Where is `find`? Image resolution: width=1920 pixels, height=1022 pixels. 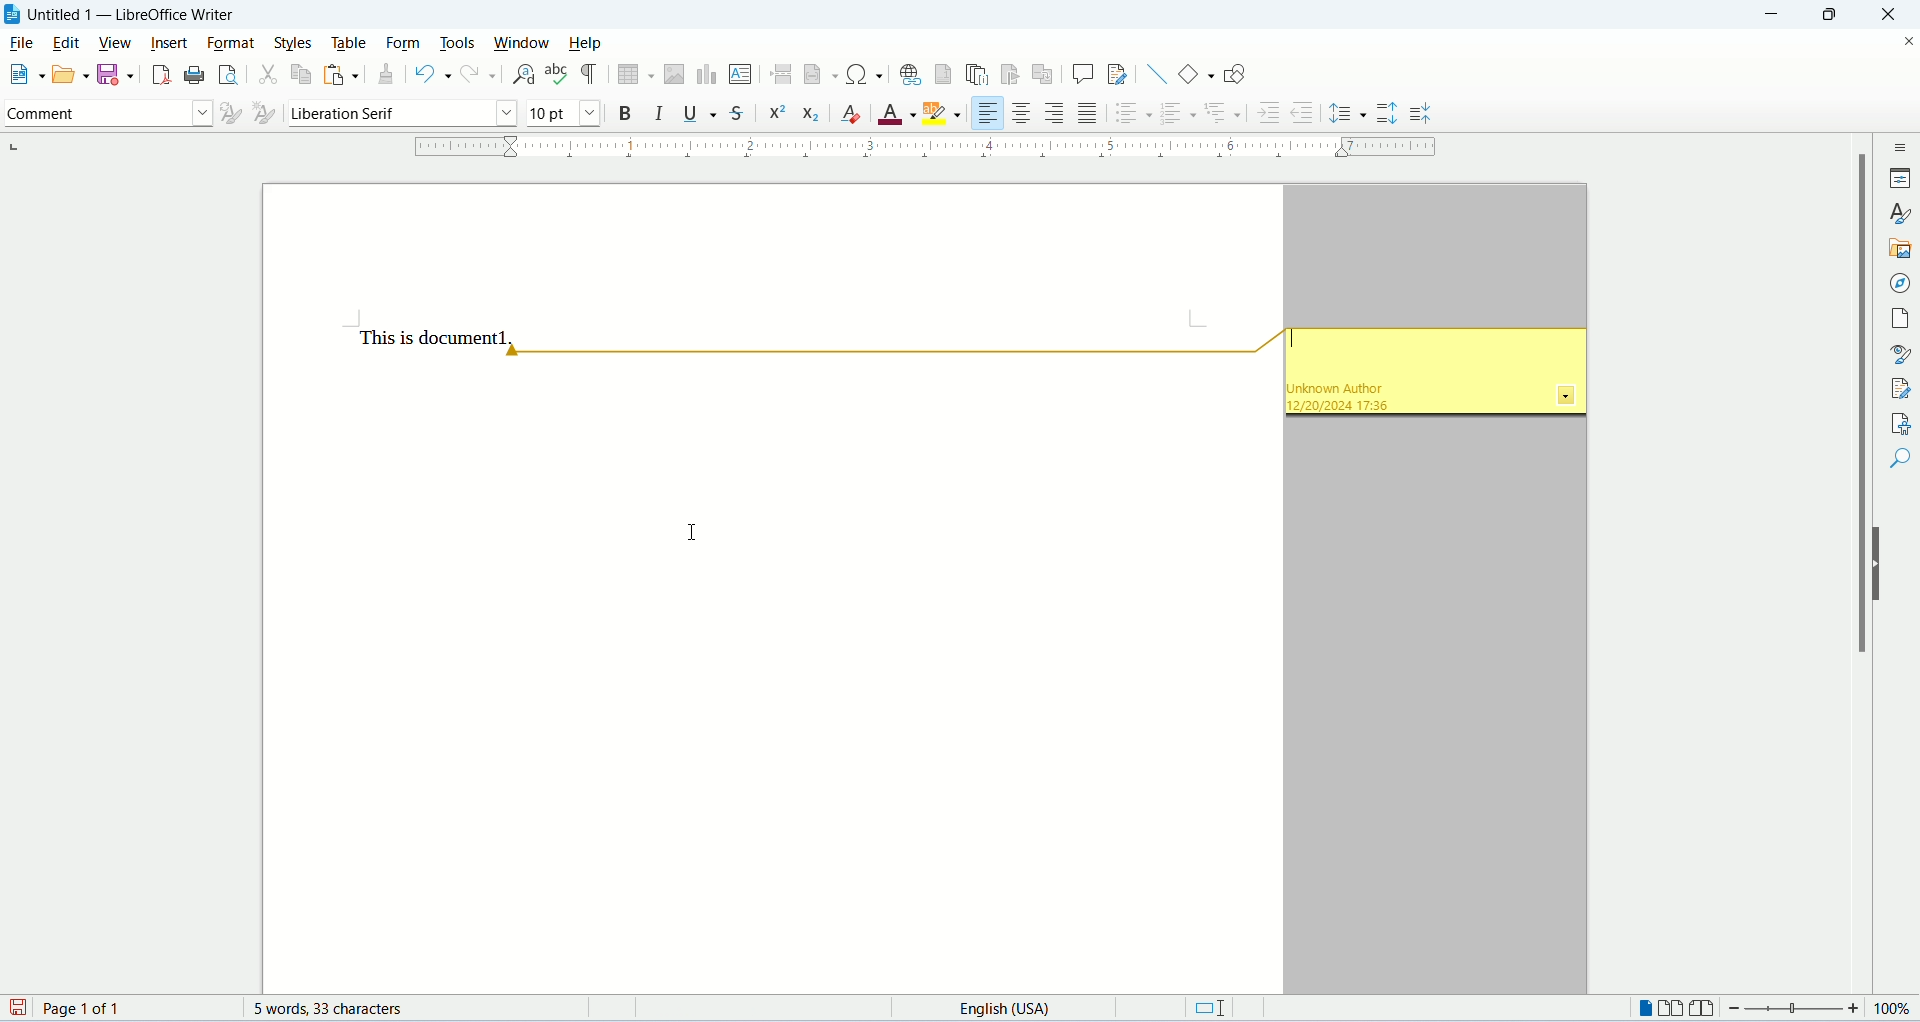
find is located at coordinates (1898, 457).